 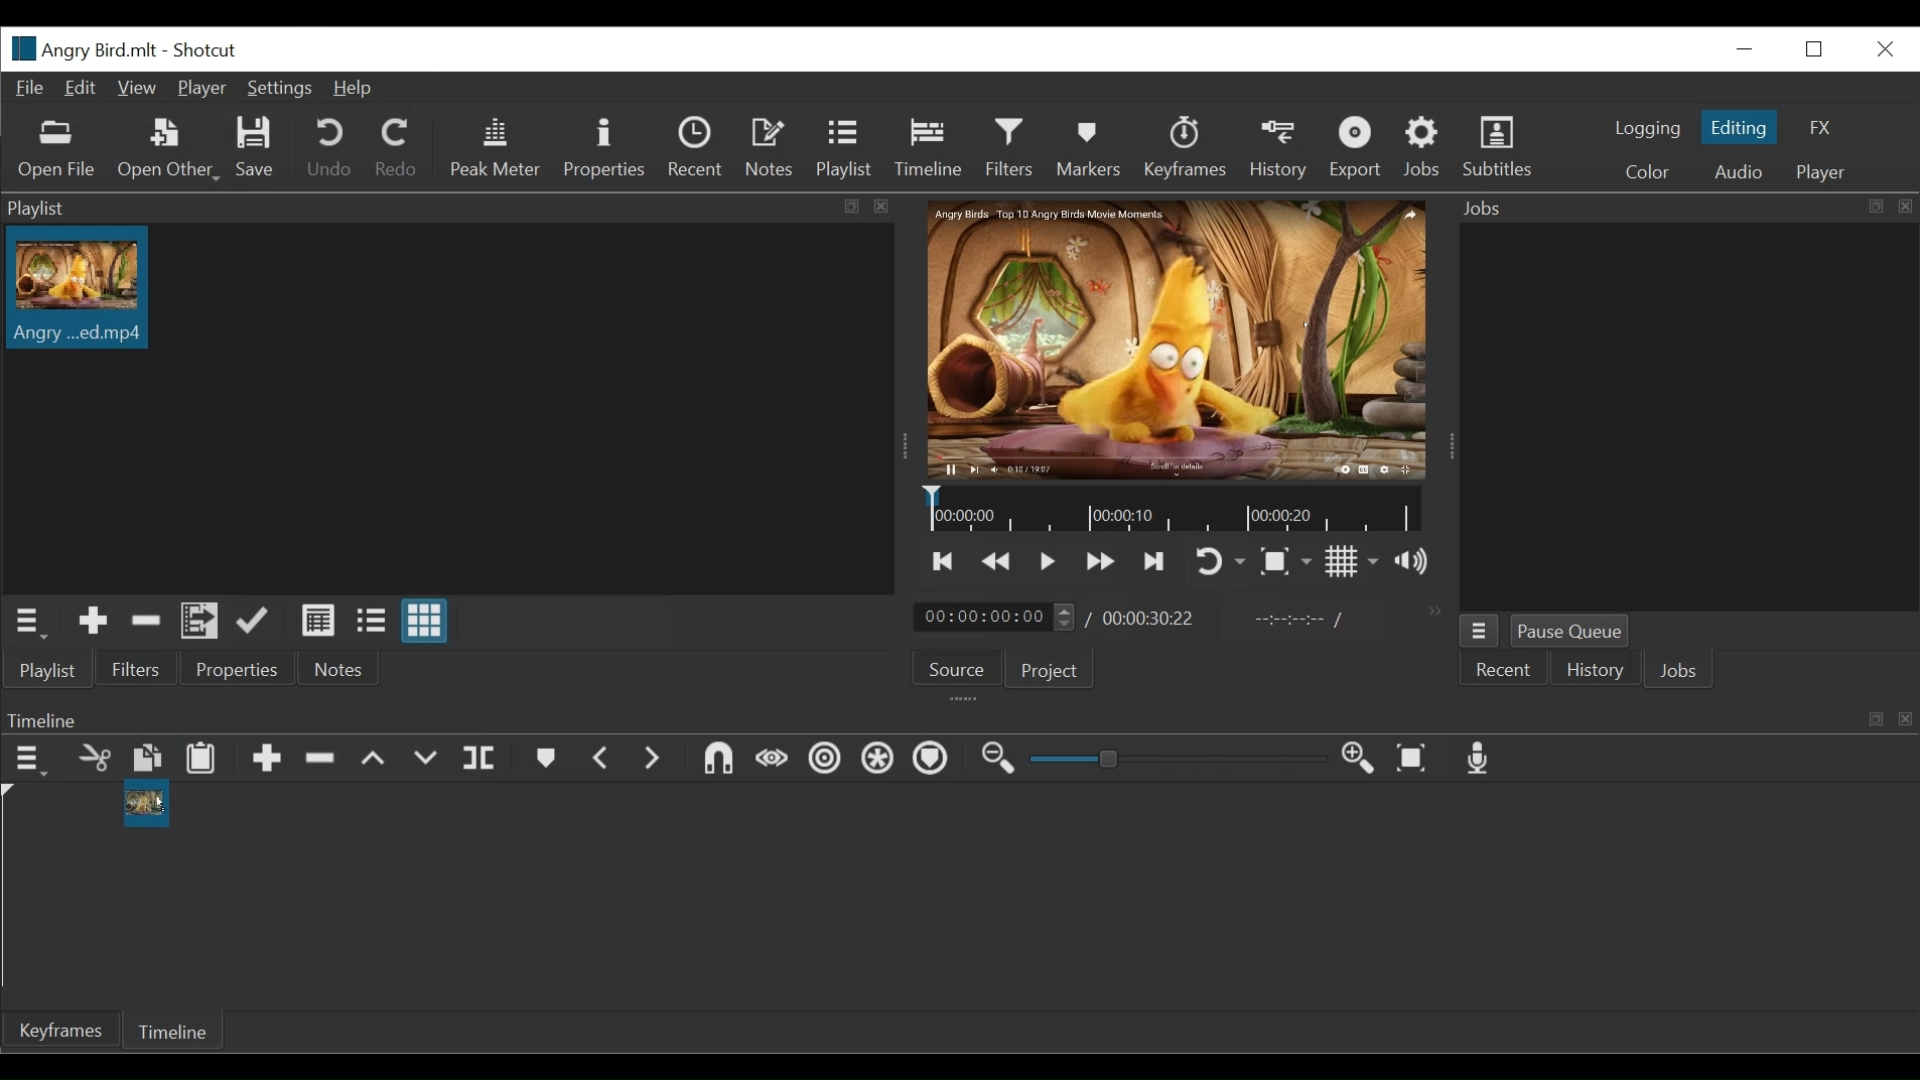 What do you see at coordinates (256, 148) in the screenshot?
I see `Save` at bounding box center [256, 148].